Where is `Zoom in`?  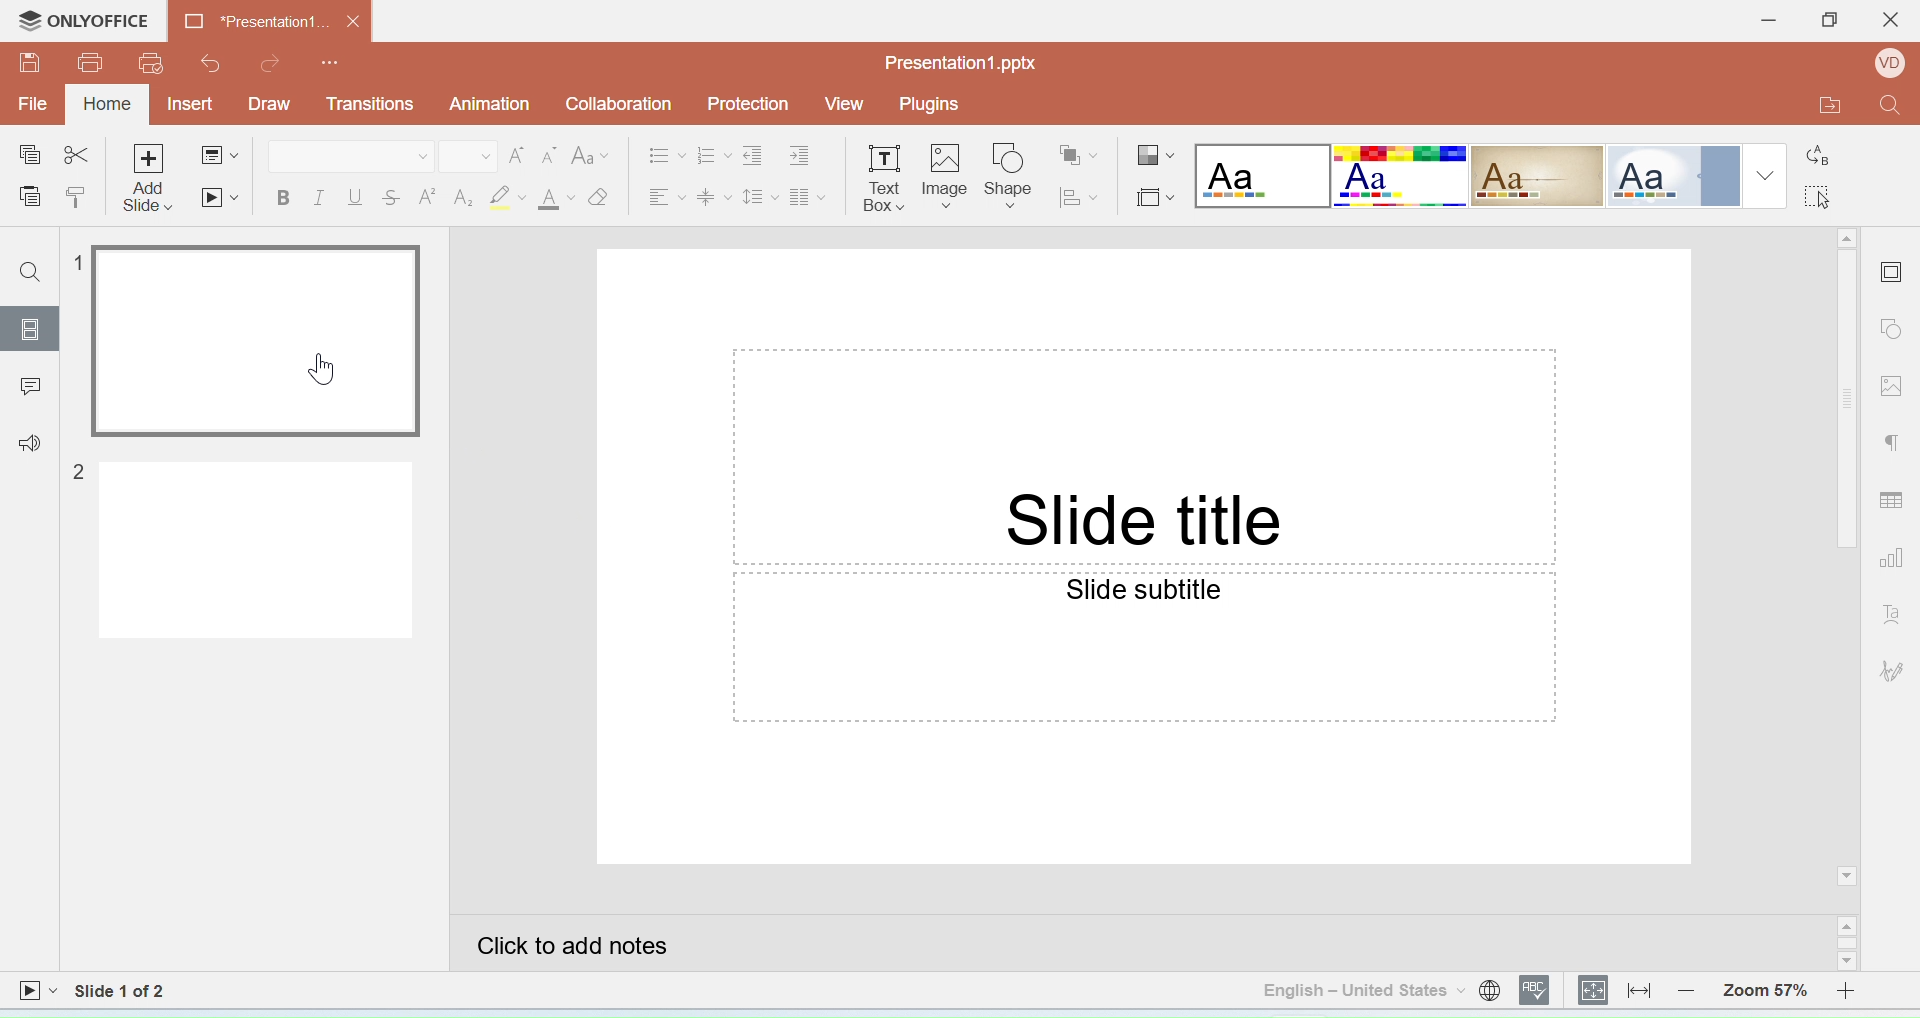 Zoom in is located at coordinates (1854, 989).